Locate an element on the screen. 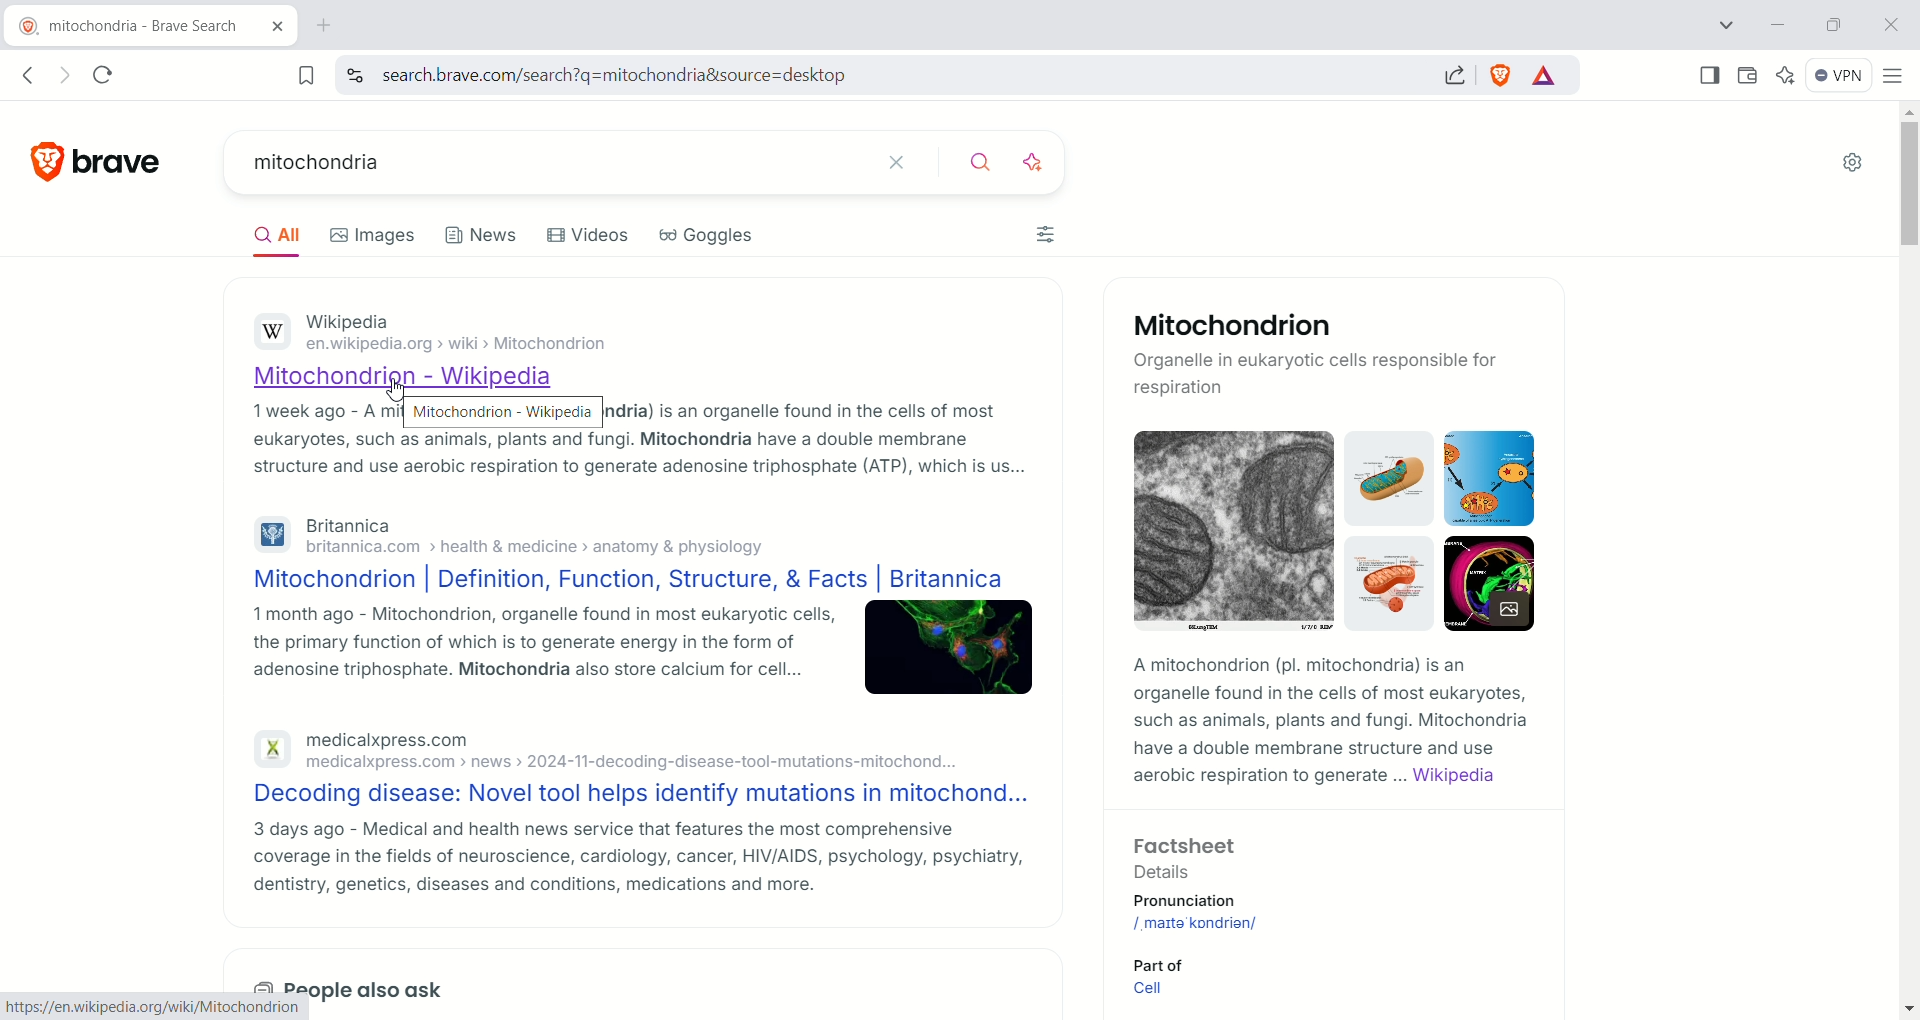 The height and width of the screenshot is (1020, 1920). show sidebar is located at coordinates (1703, 76).